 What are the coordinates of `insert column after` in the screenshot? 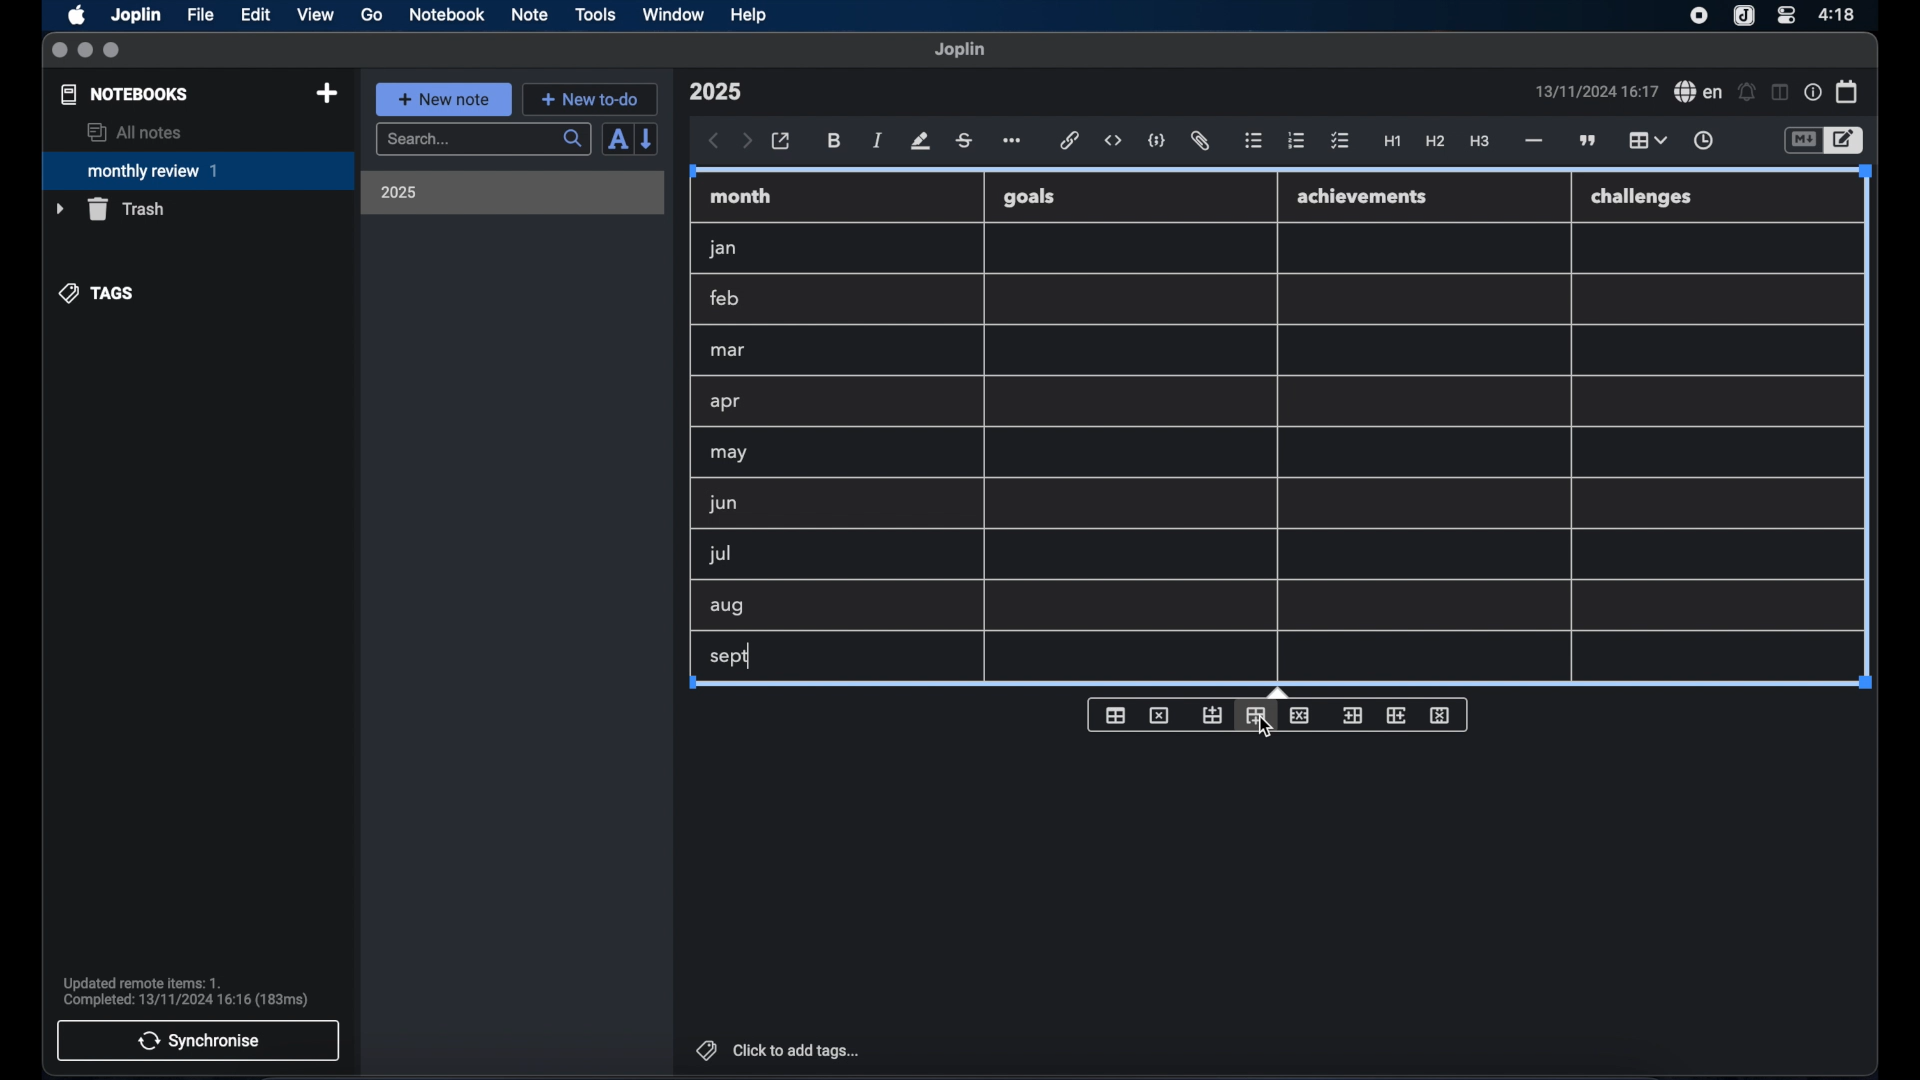 It's located at (1256, 716).